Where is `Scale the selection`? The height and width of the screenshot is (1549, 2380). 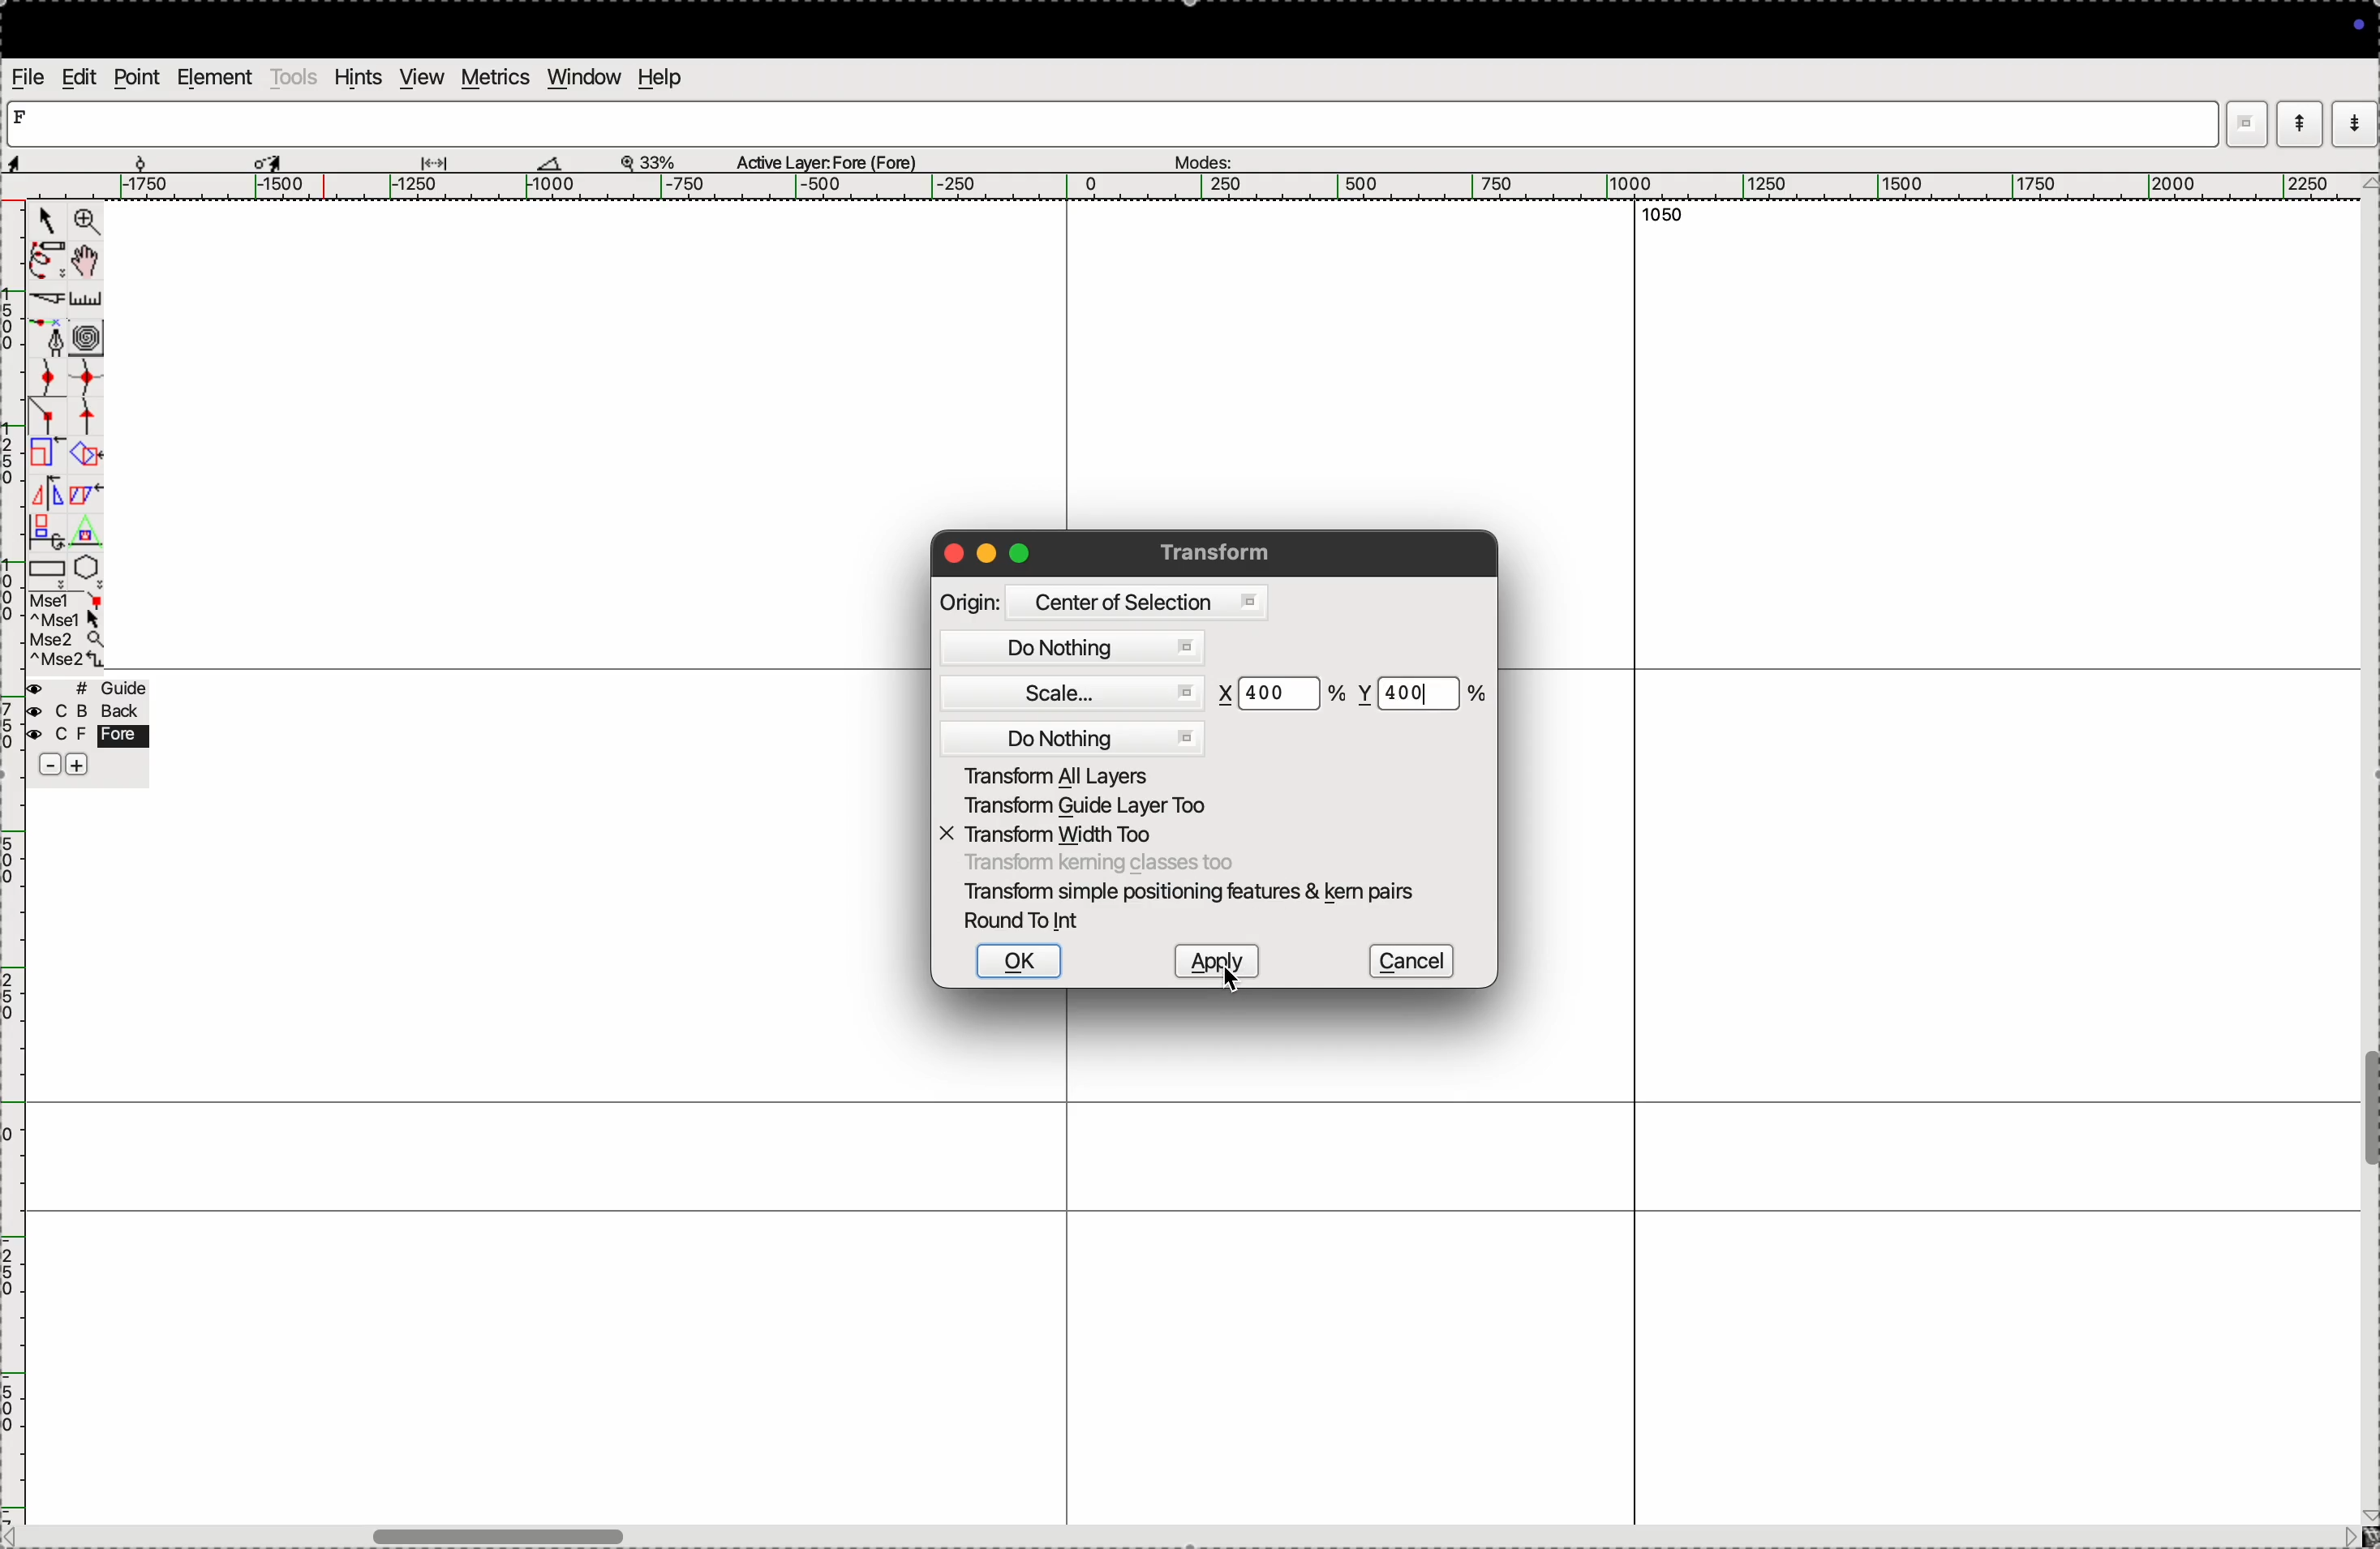
Scale the selection is located at coordinates (47, 458).